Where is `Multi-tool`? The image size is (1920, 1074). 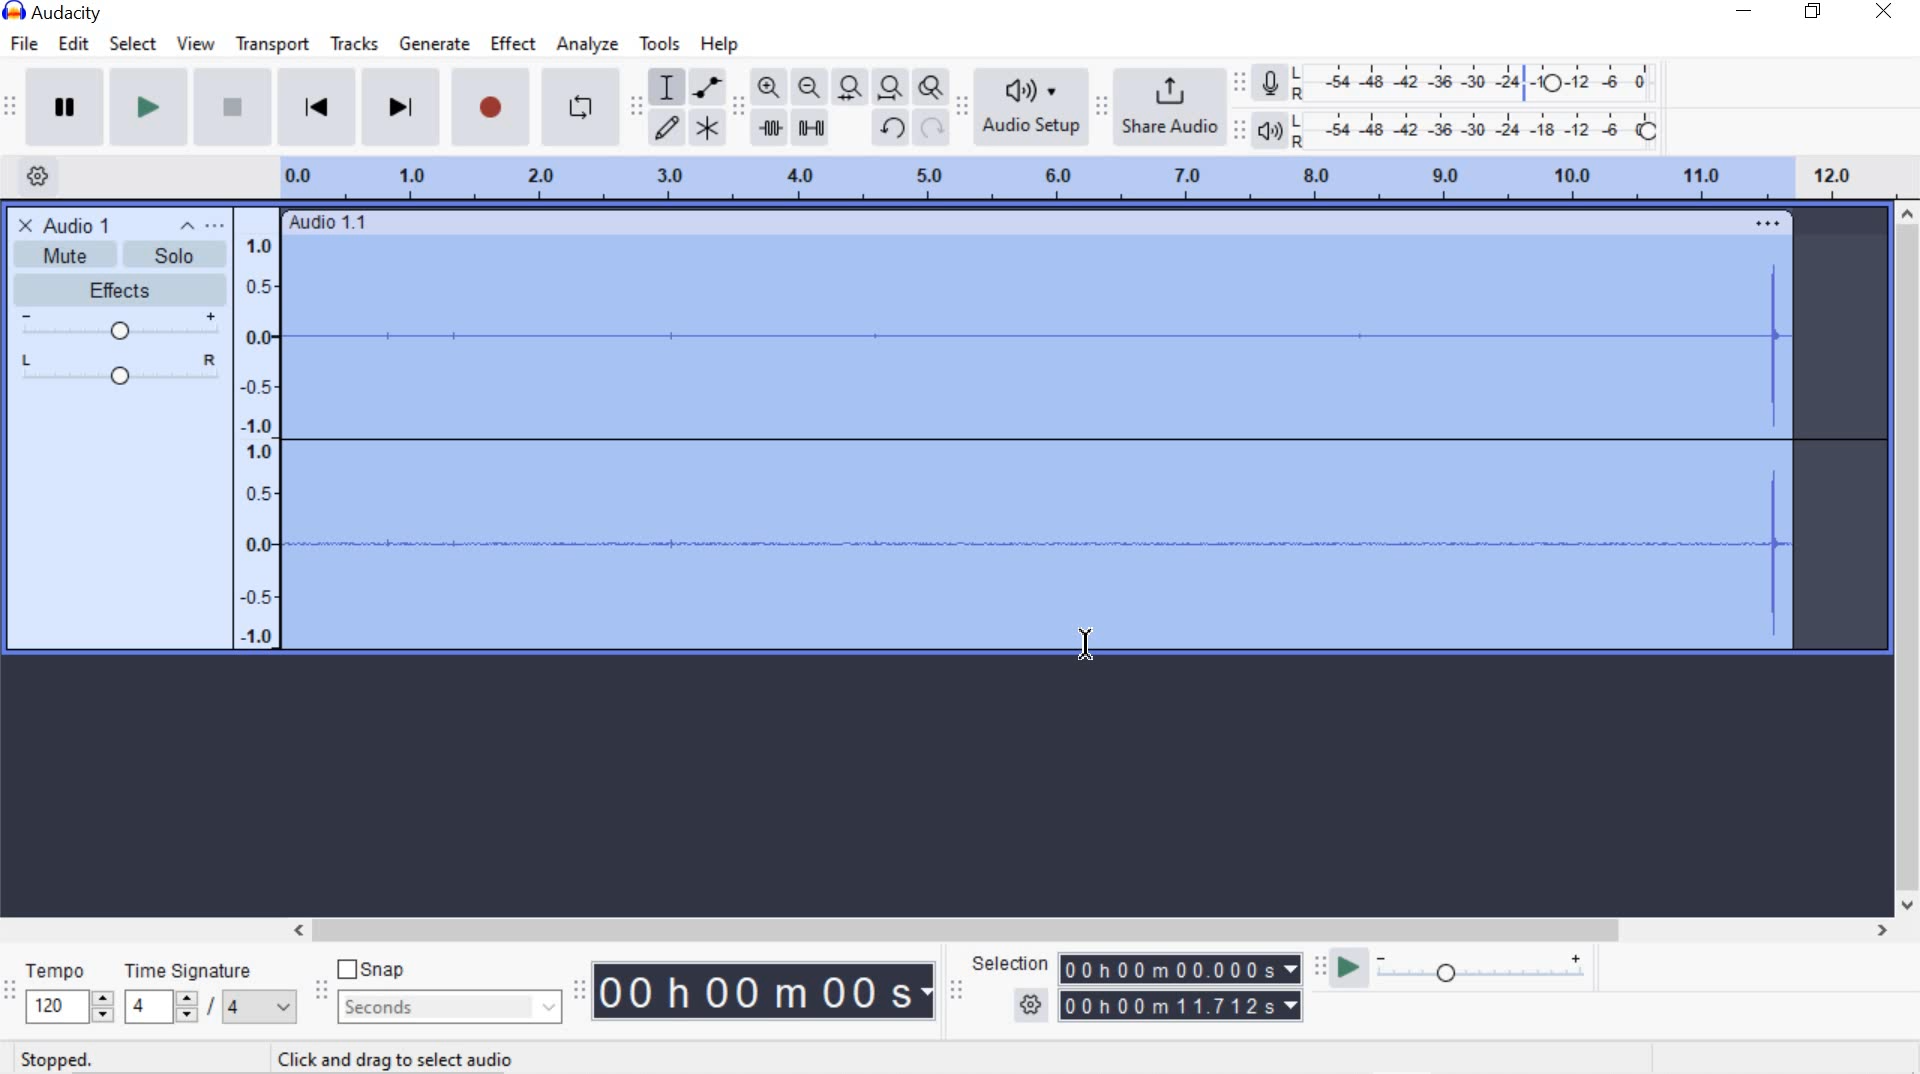 Multi-tool is located at coordinates (708, 127).